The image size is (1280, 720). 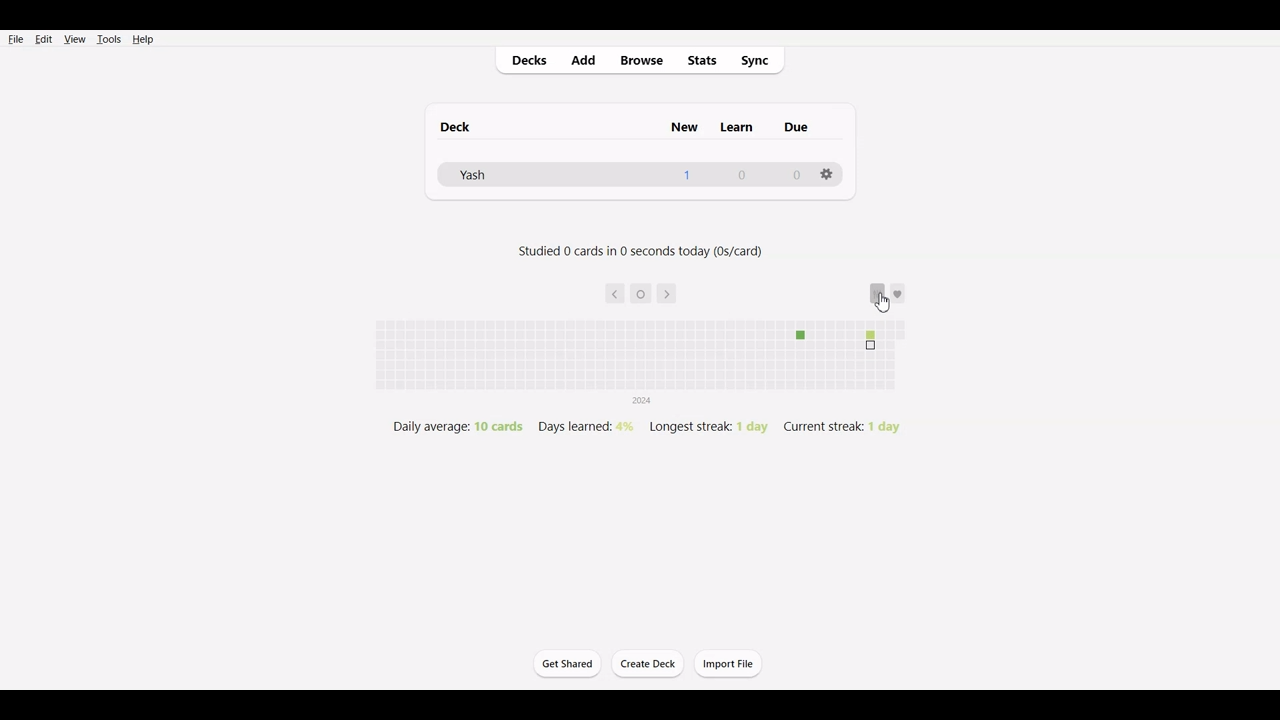 What do you see at coordinates (729, 663) in the screenshot?
I see `Import File` at bounding box center [729, 663].